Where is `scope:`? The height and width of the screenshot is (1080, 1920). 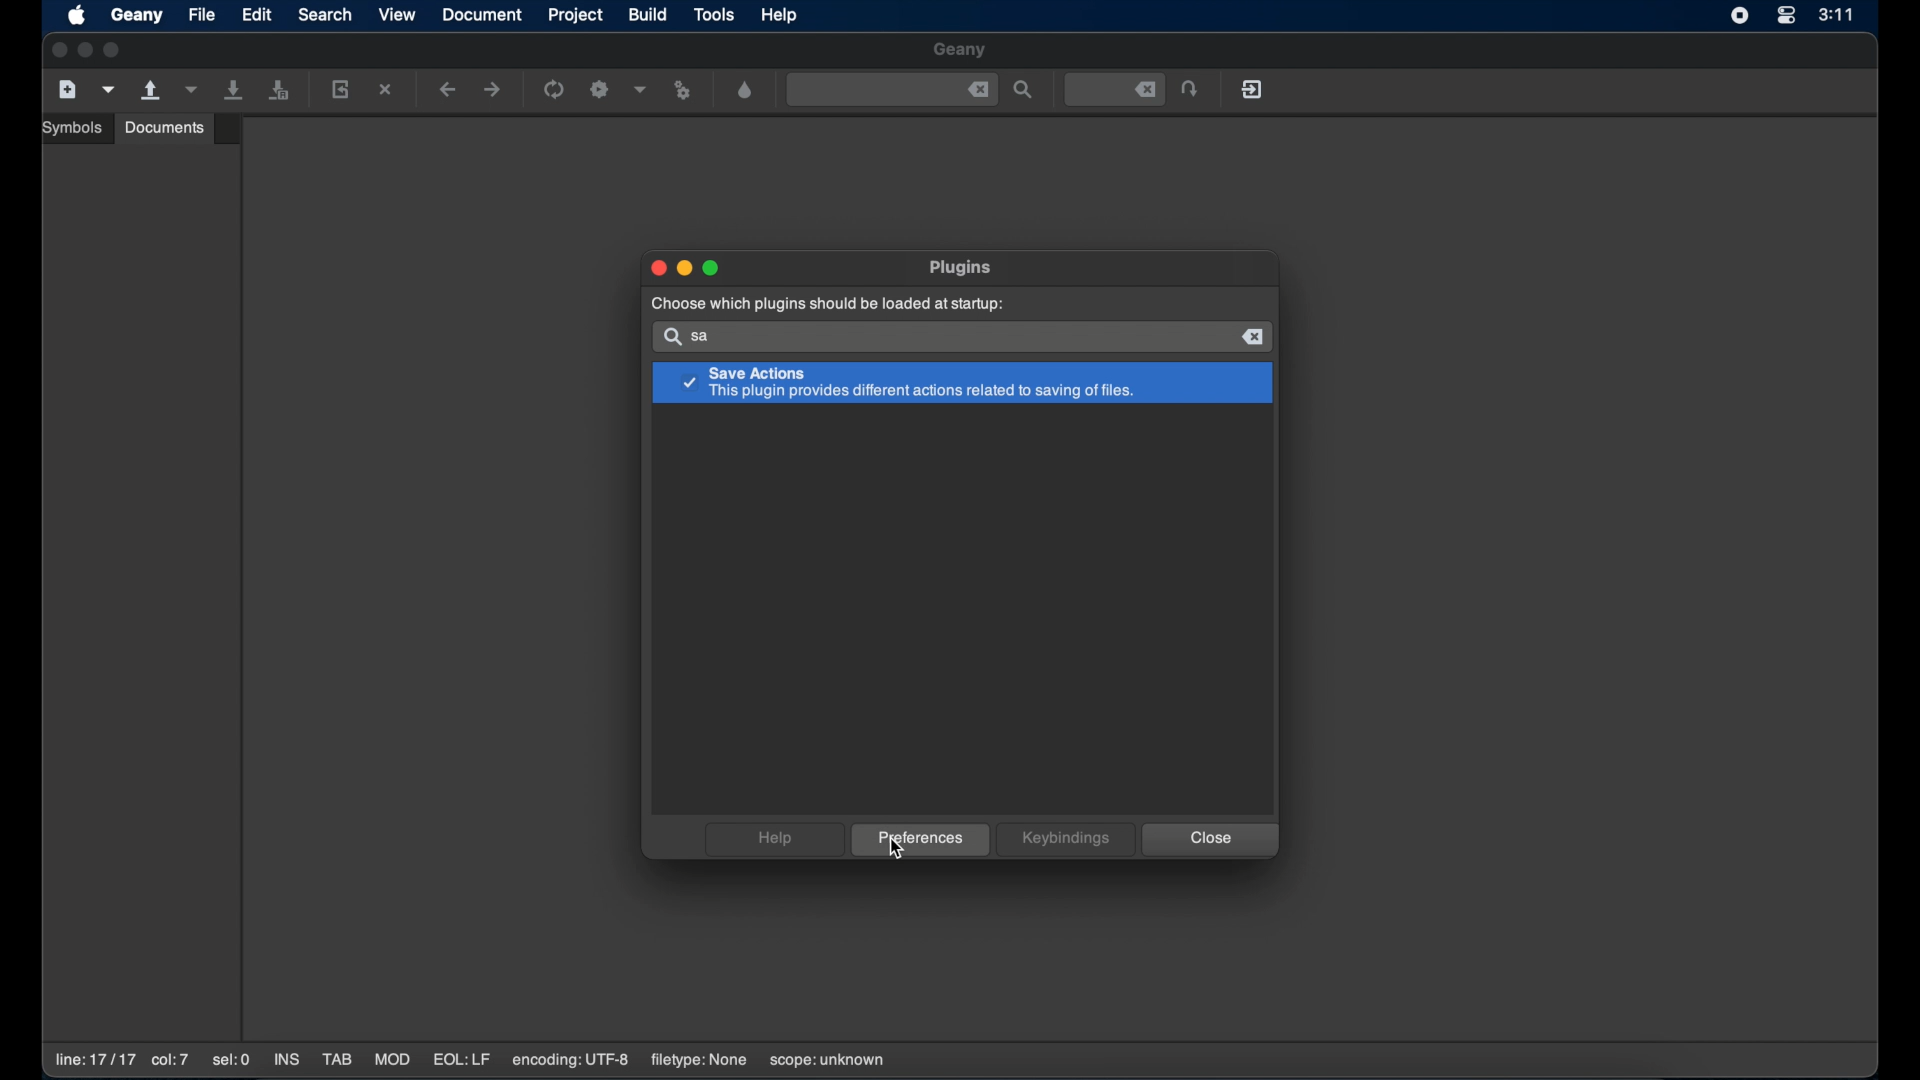
scope: is located at coordinates (827, 1061).